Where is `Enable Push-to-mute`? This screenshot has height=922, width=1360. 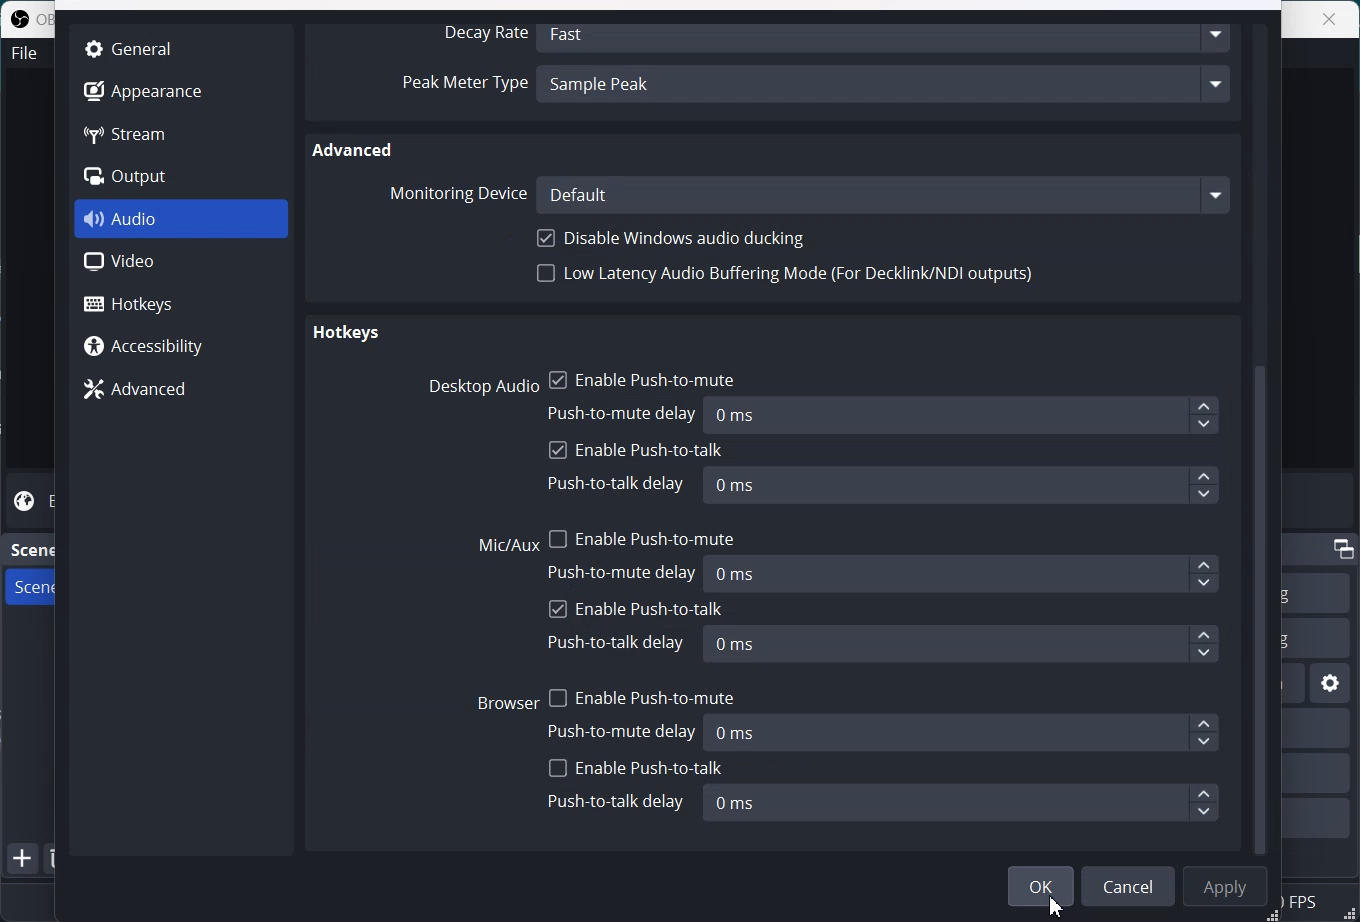
Enable Push-to-mute is located at coordinates (643, 377).